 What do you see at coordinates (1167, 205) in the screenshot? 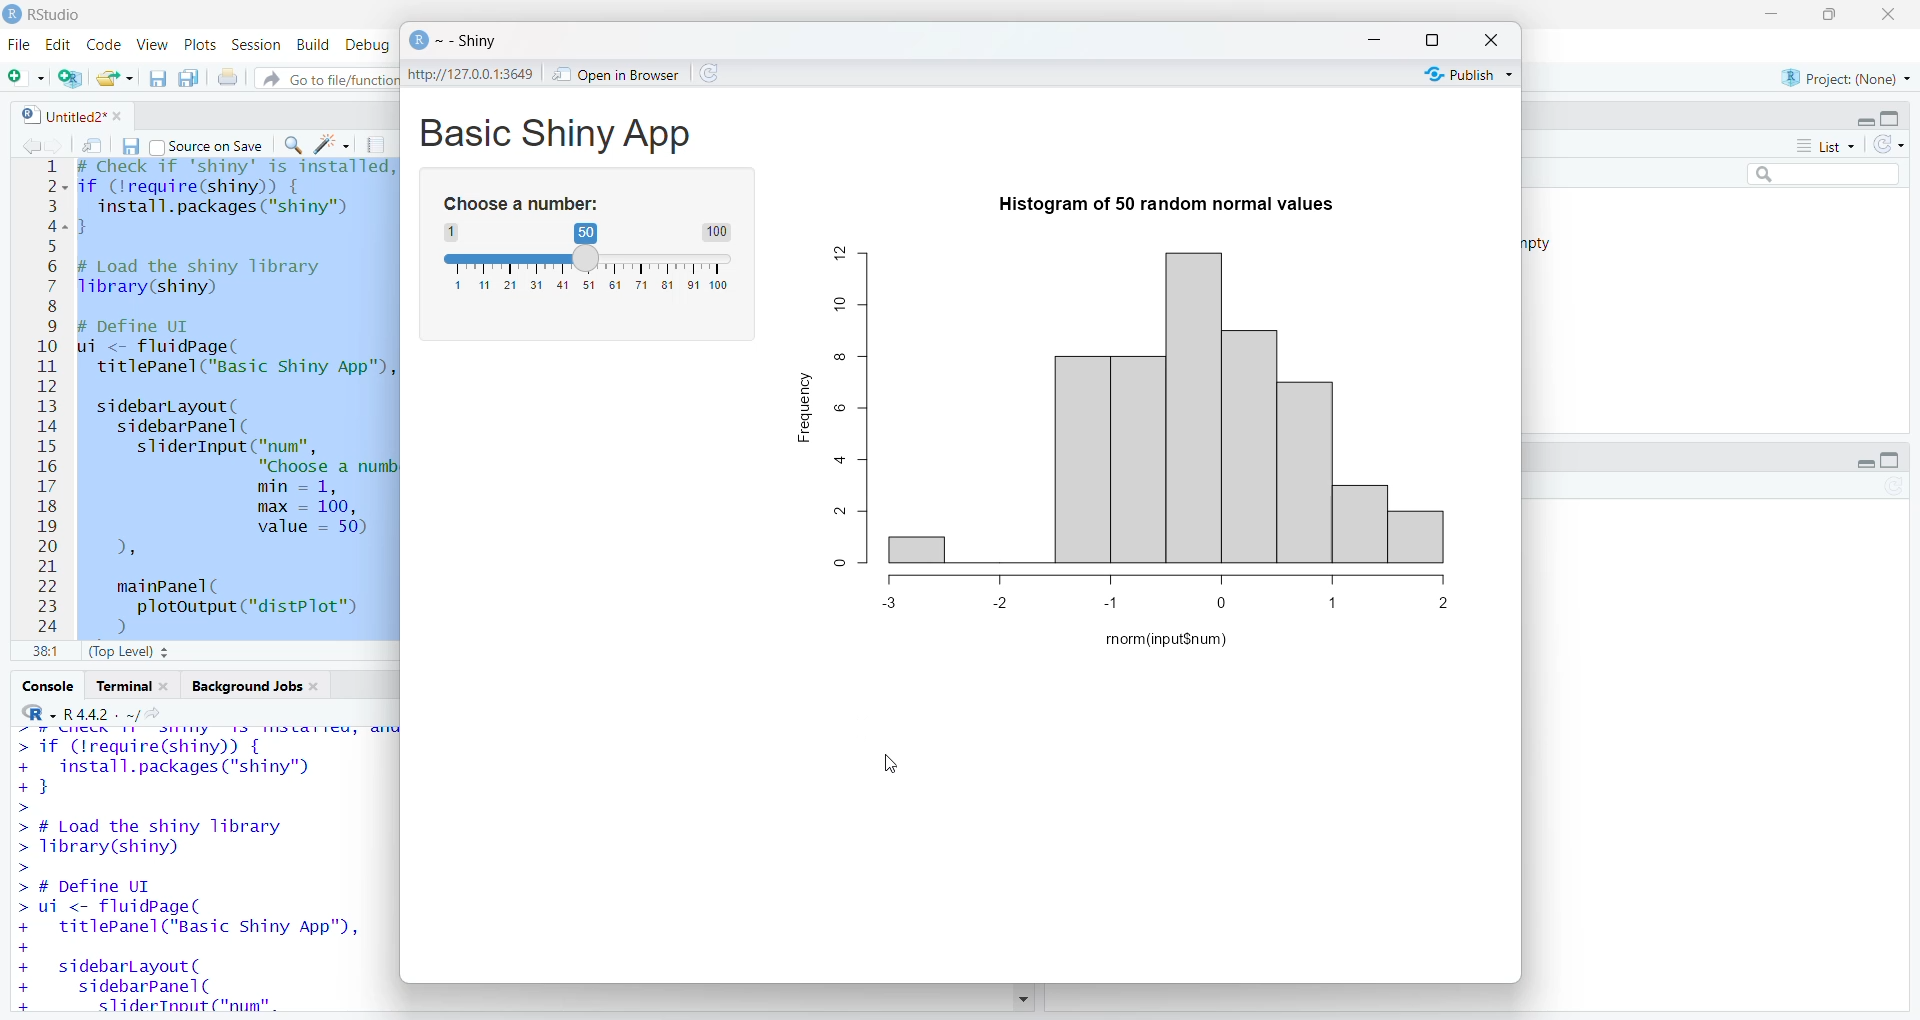
I see `Histogram of 50 random normal values` at bounding box center [1167, 205].